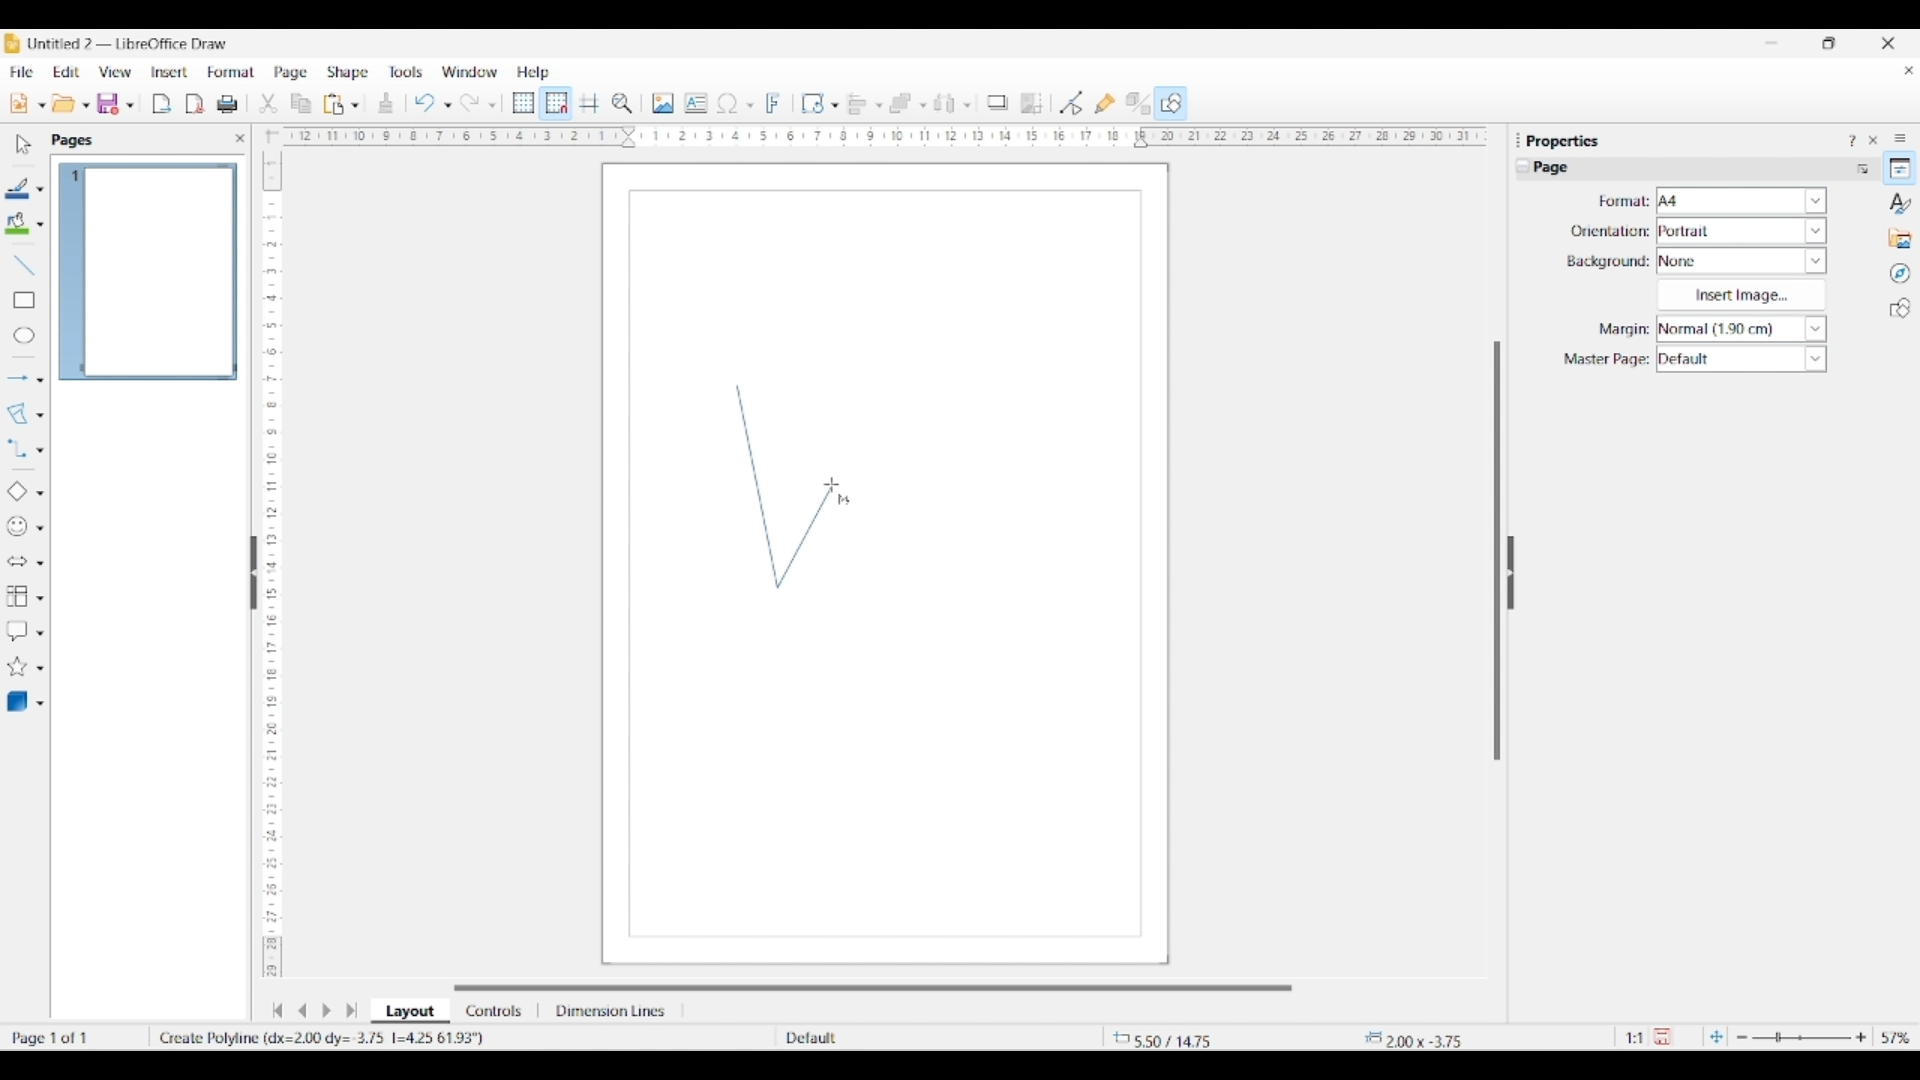 The height and width of the screenshot is (1080, 1920). Describe the element at coordinates (834, 105) in the screenshot. I see `Transformations option` at that location.